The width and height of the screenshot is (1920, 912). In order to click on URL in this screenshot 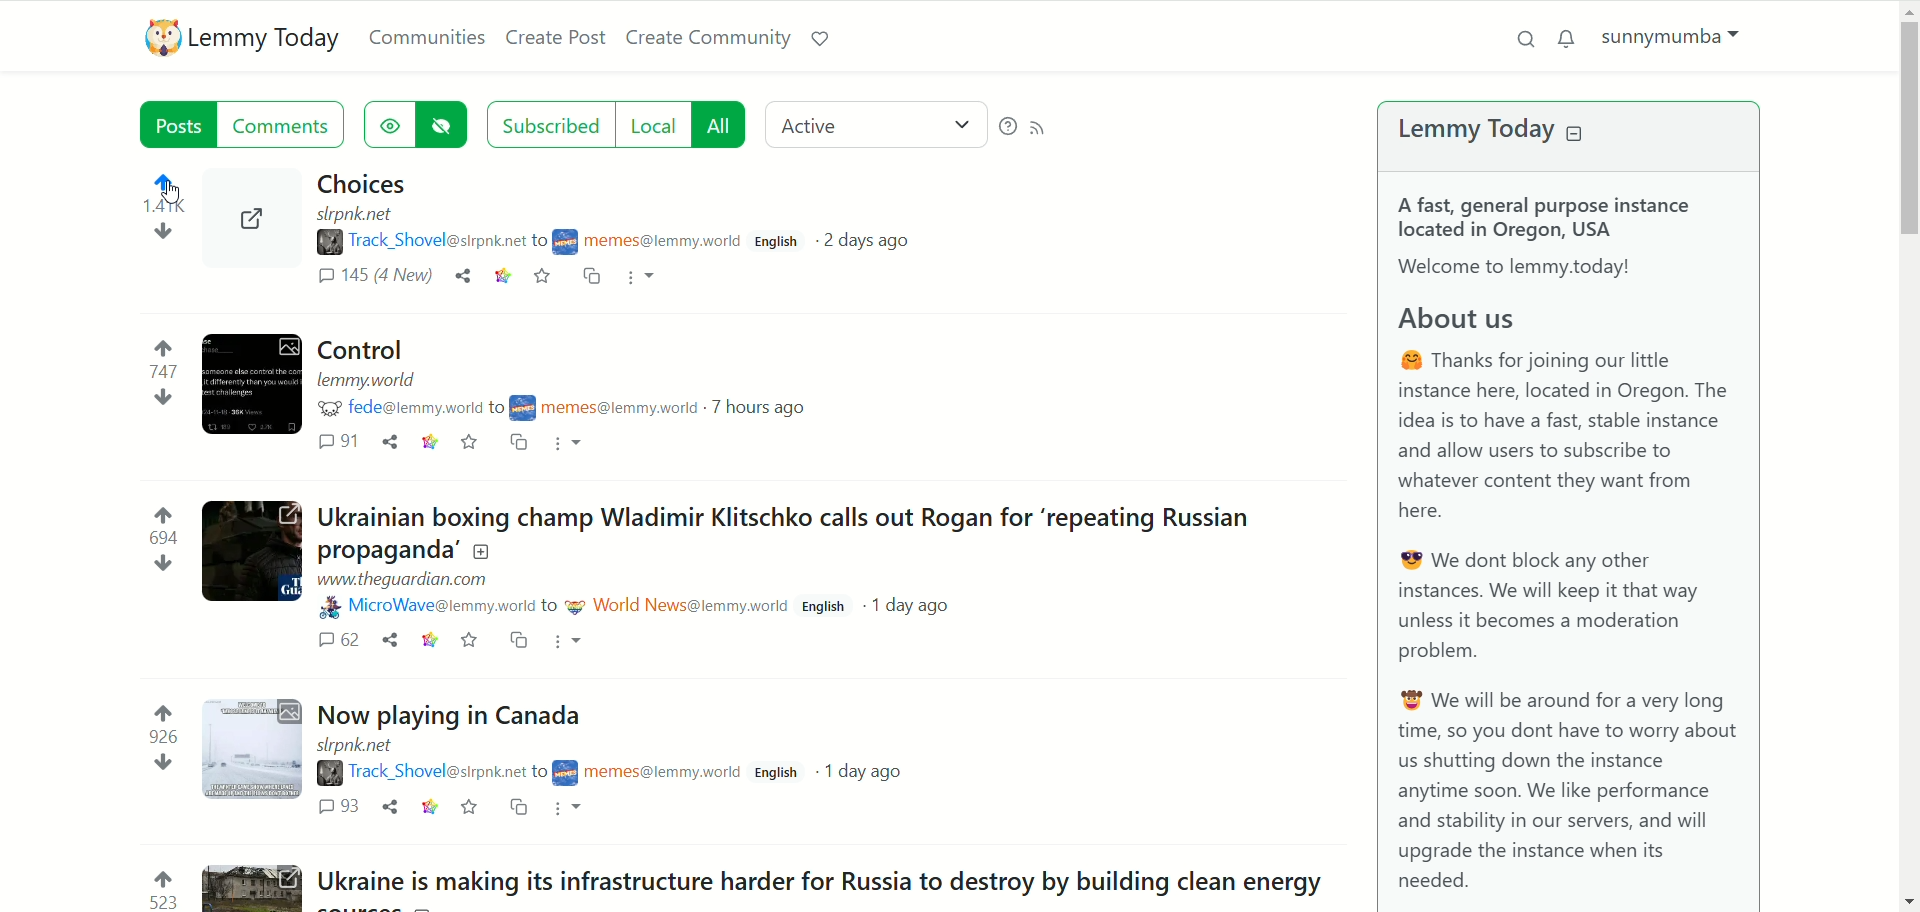, I will do `click(368, 380)`.